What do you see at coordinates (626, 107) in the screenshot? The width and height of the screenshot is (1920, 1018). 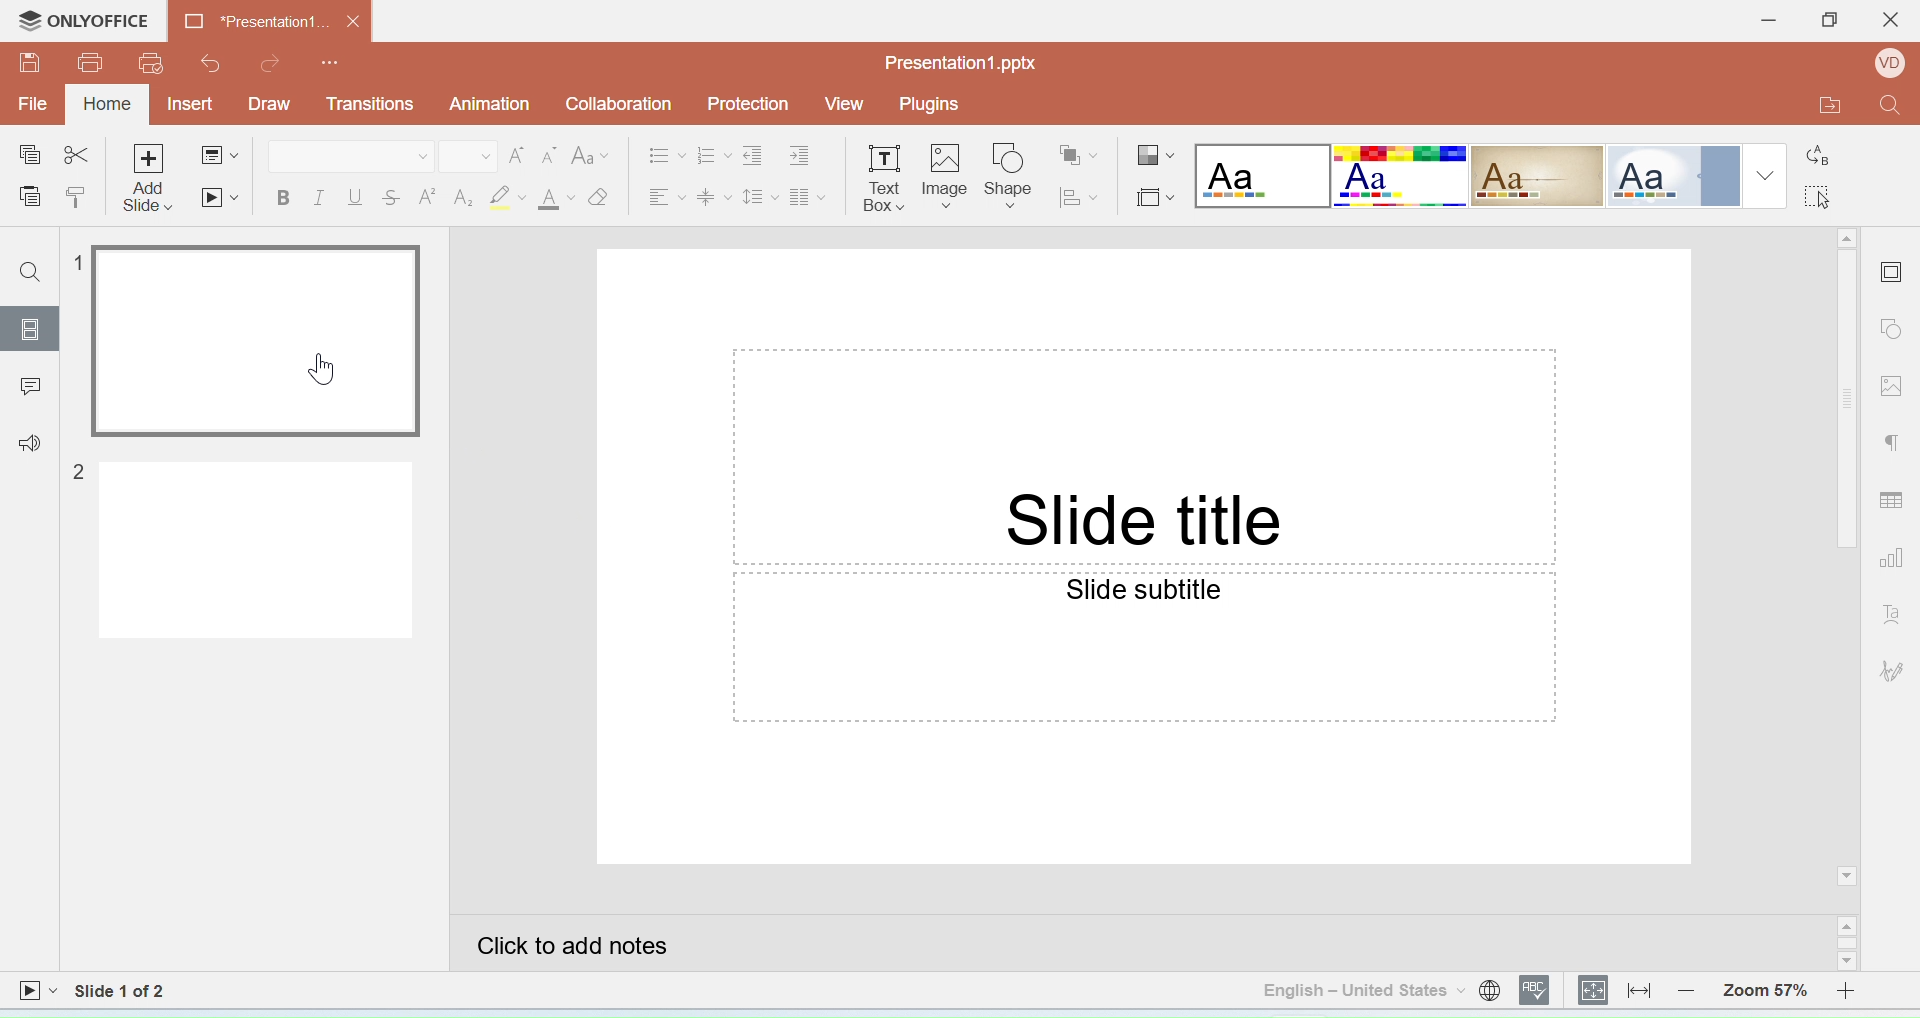 I see `Collaboration` at bounding box center [626, 107].